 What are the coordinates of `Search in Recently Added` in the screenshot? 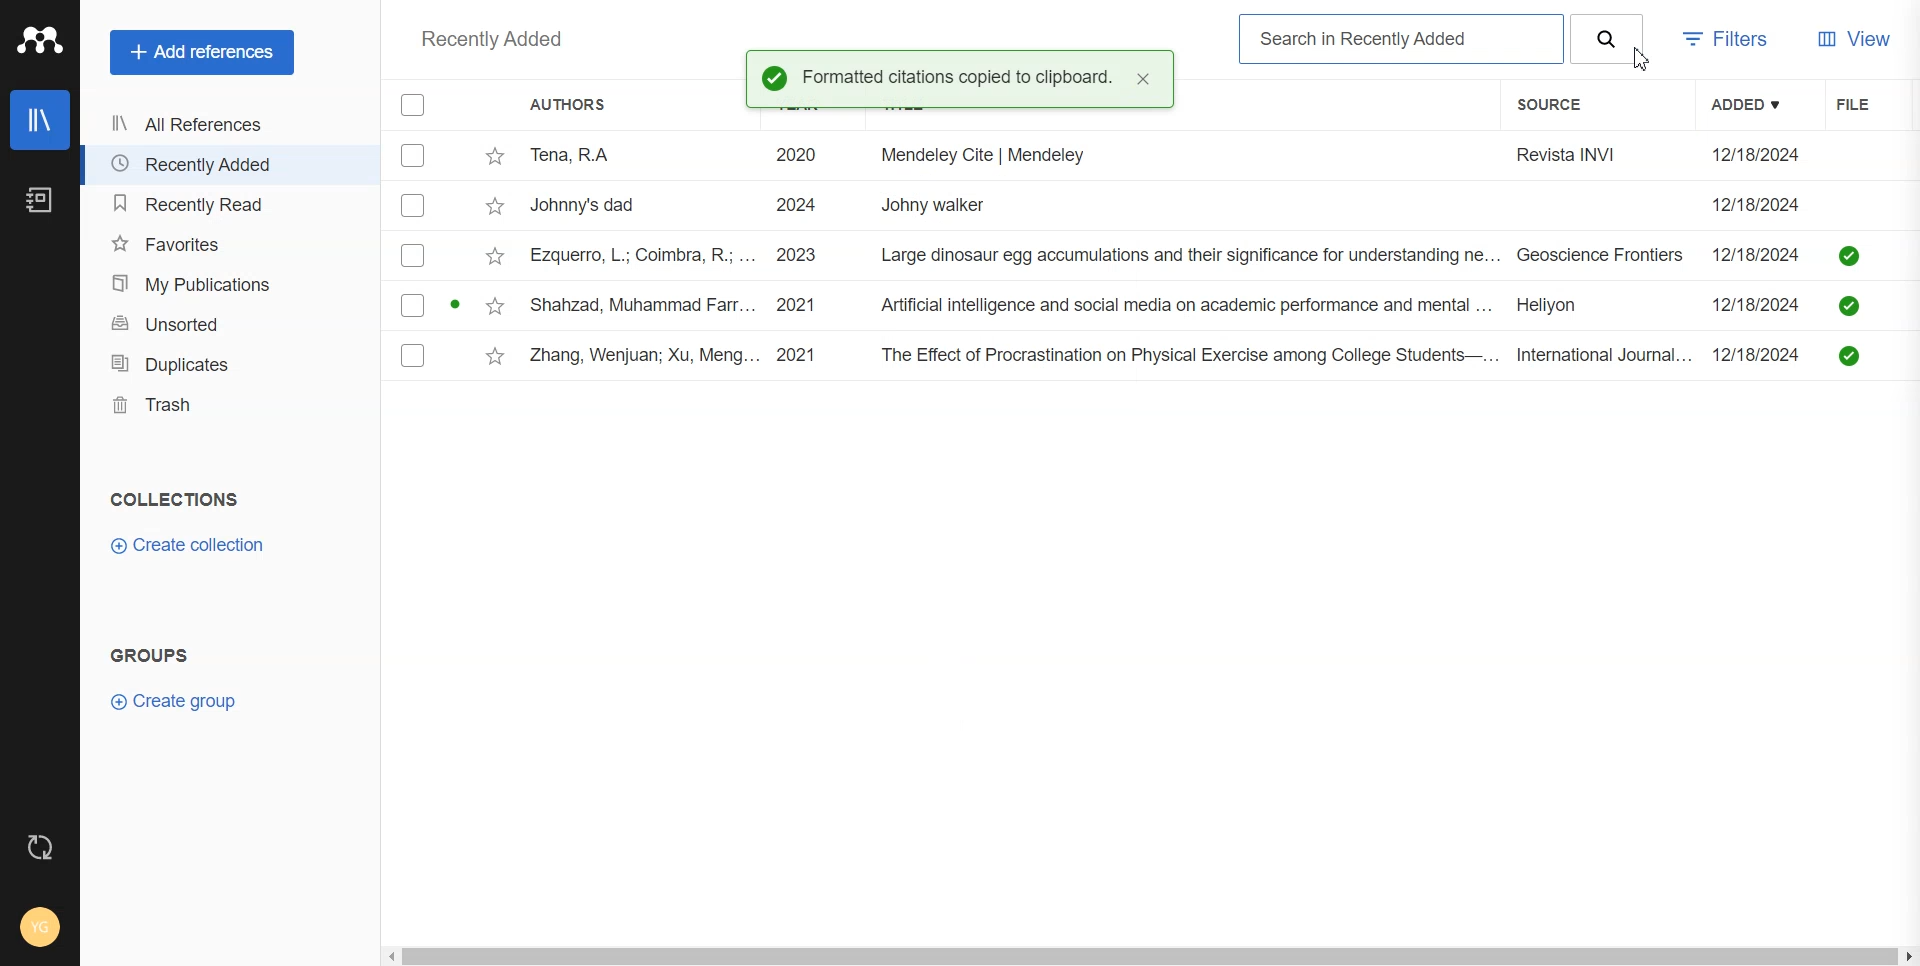 It's located at (1402, 40).